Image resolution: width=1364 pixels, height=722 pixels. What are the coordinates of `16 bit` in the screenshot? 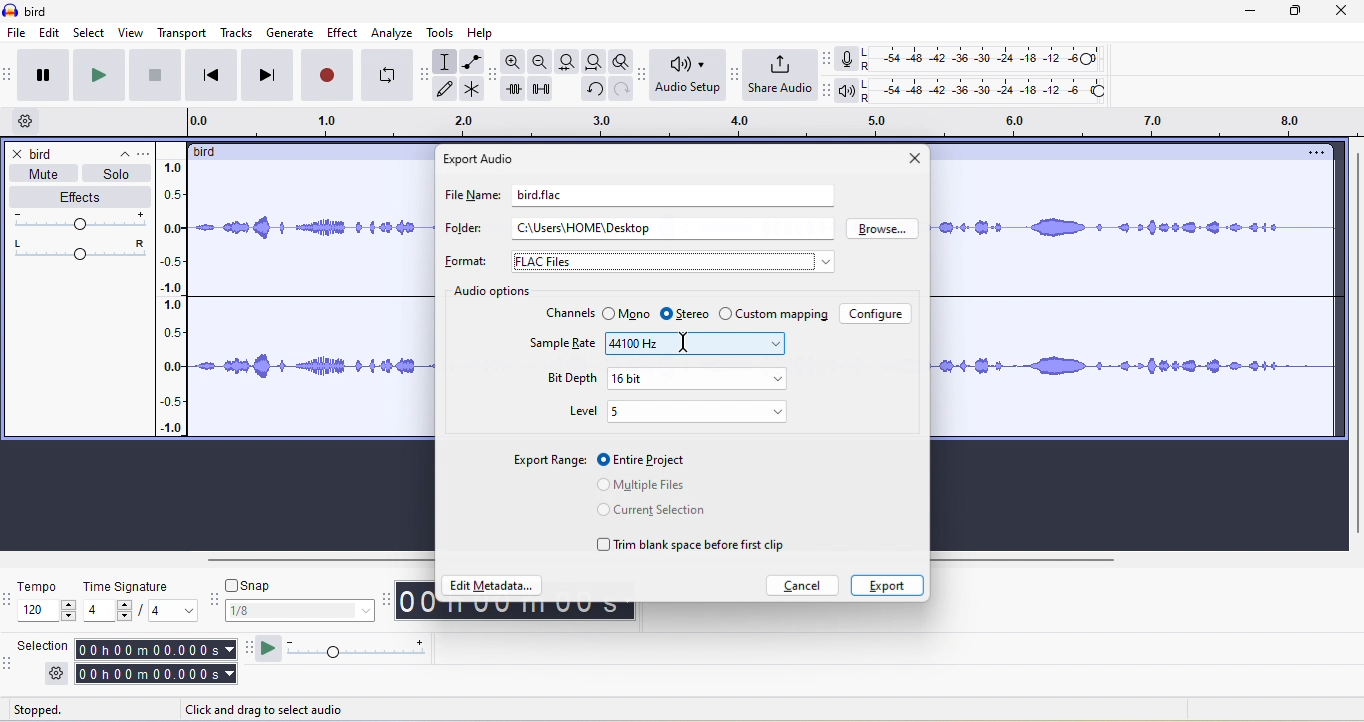 It's located at (696, 378).